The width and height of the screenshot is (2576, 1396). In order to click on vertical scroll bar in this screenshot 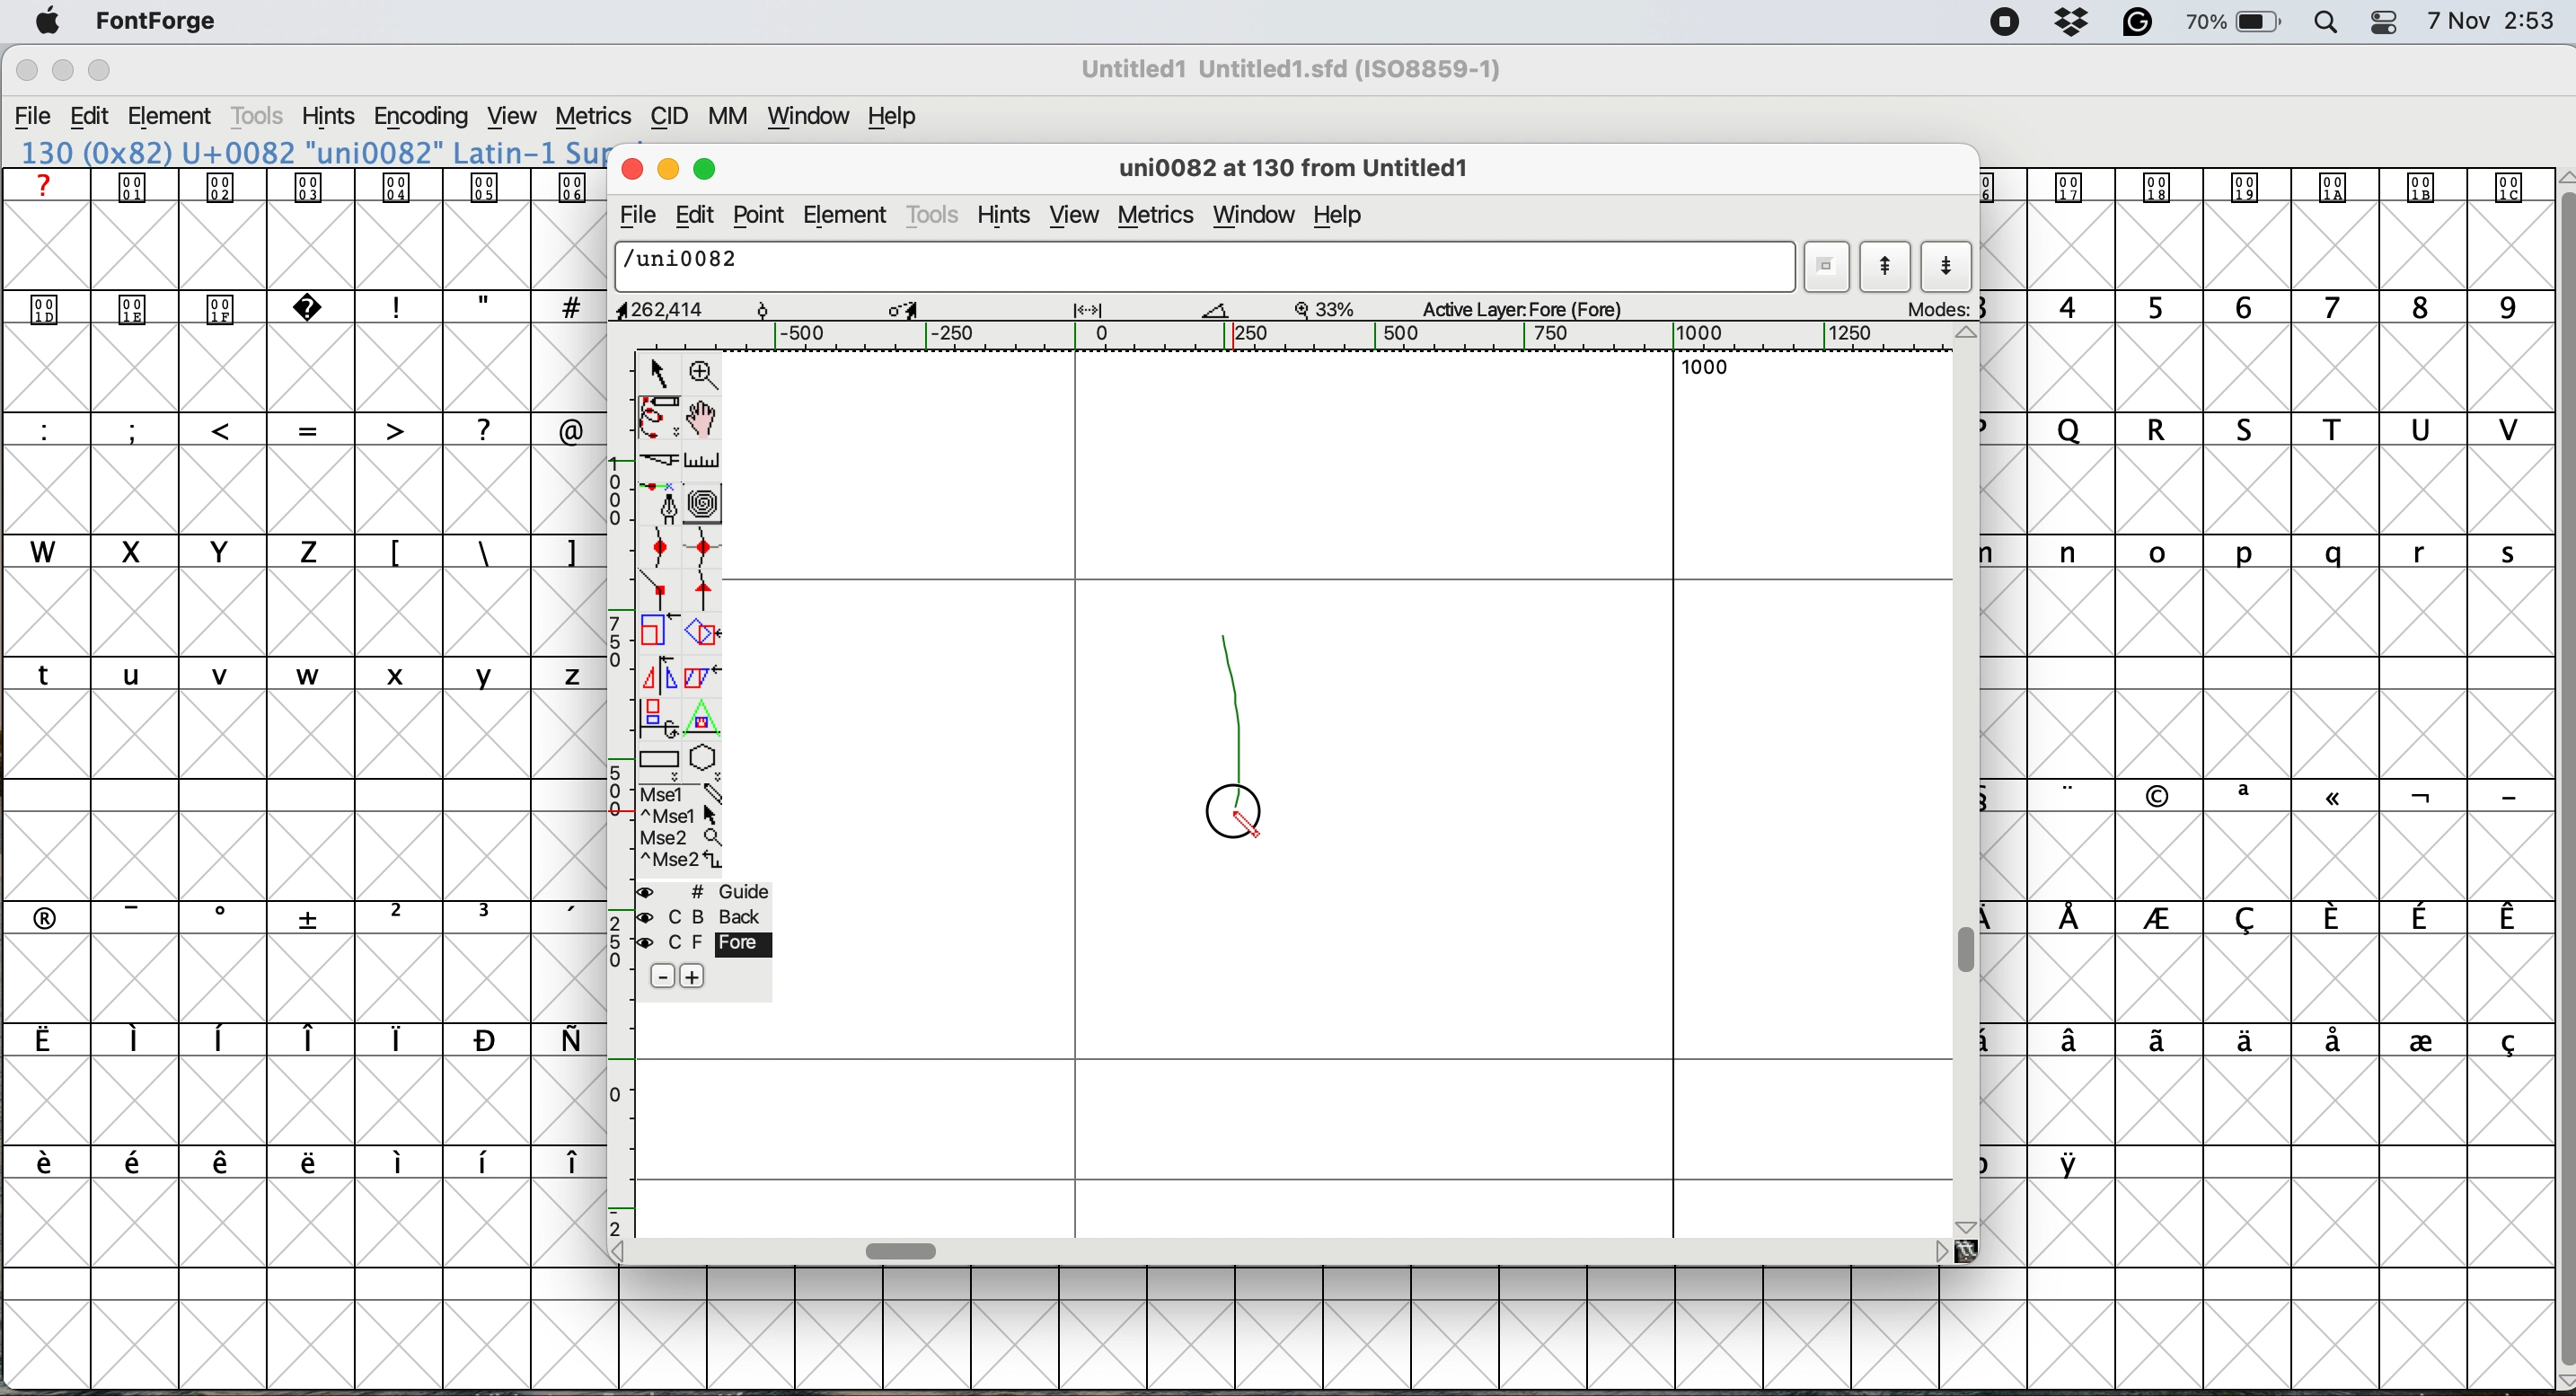, I will do `click(2553, 774)`.